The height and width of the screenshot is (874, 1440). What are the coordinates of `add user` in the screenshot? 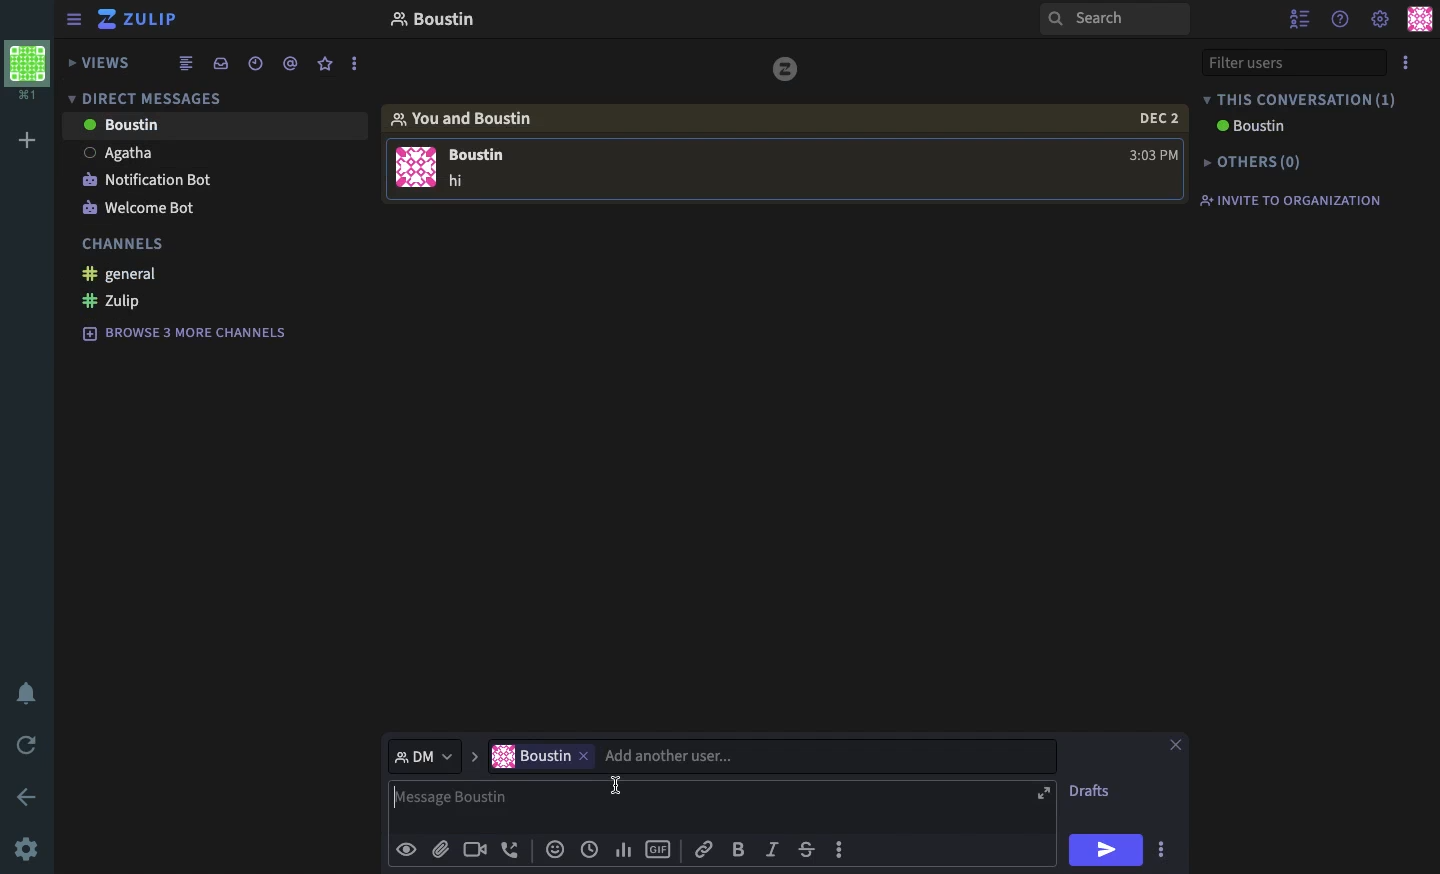 It's located at (816, 758).